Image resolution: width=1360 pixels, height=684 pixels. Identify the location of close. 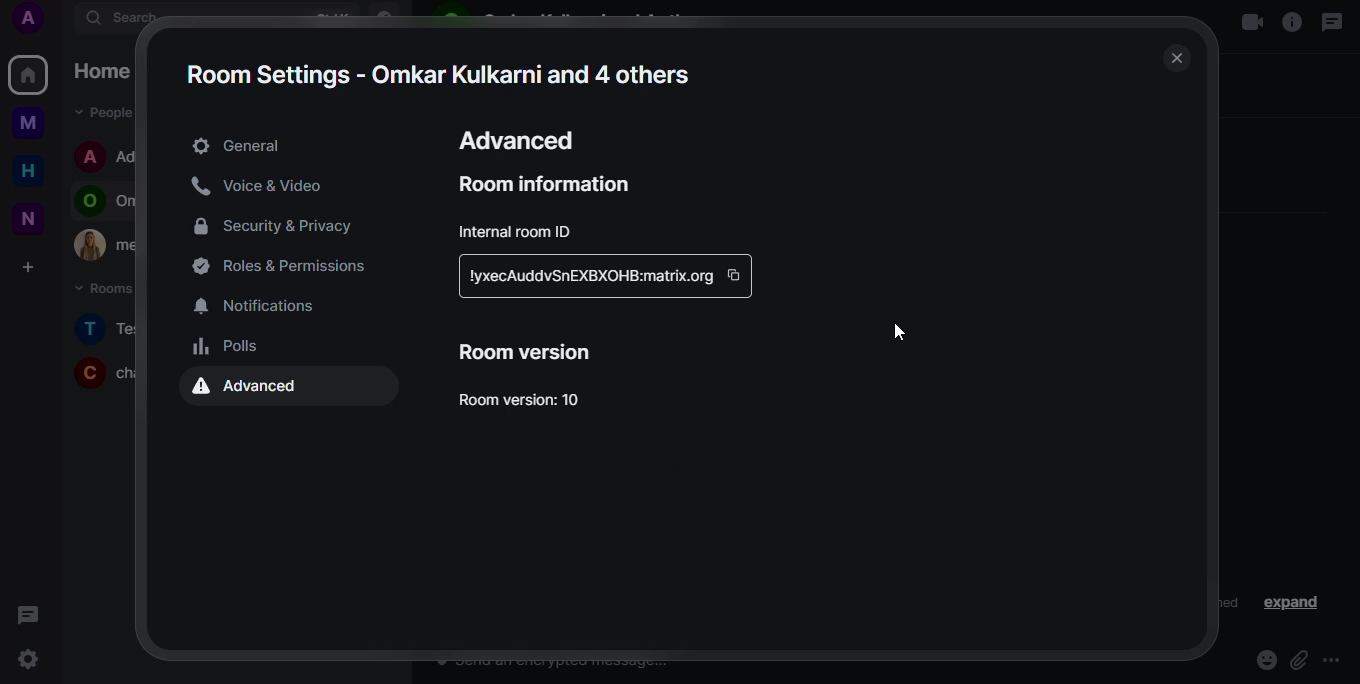
(1177, 58).